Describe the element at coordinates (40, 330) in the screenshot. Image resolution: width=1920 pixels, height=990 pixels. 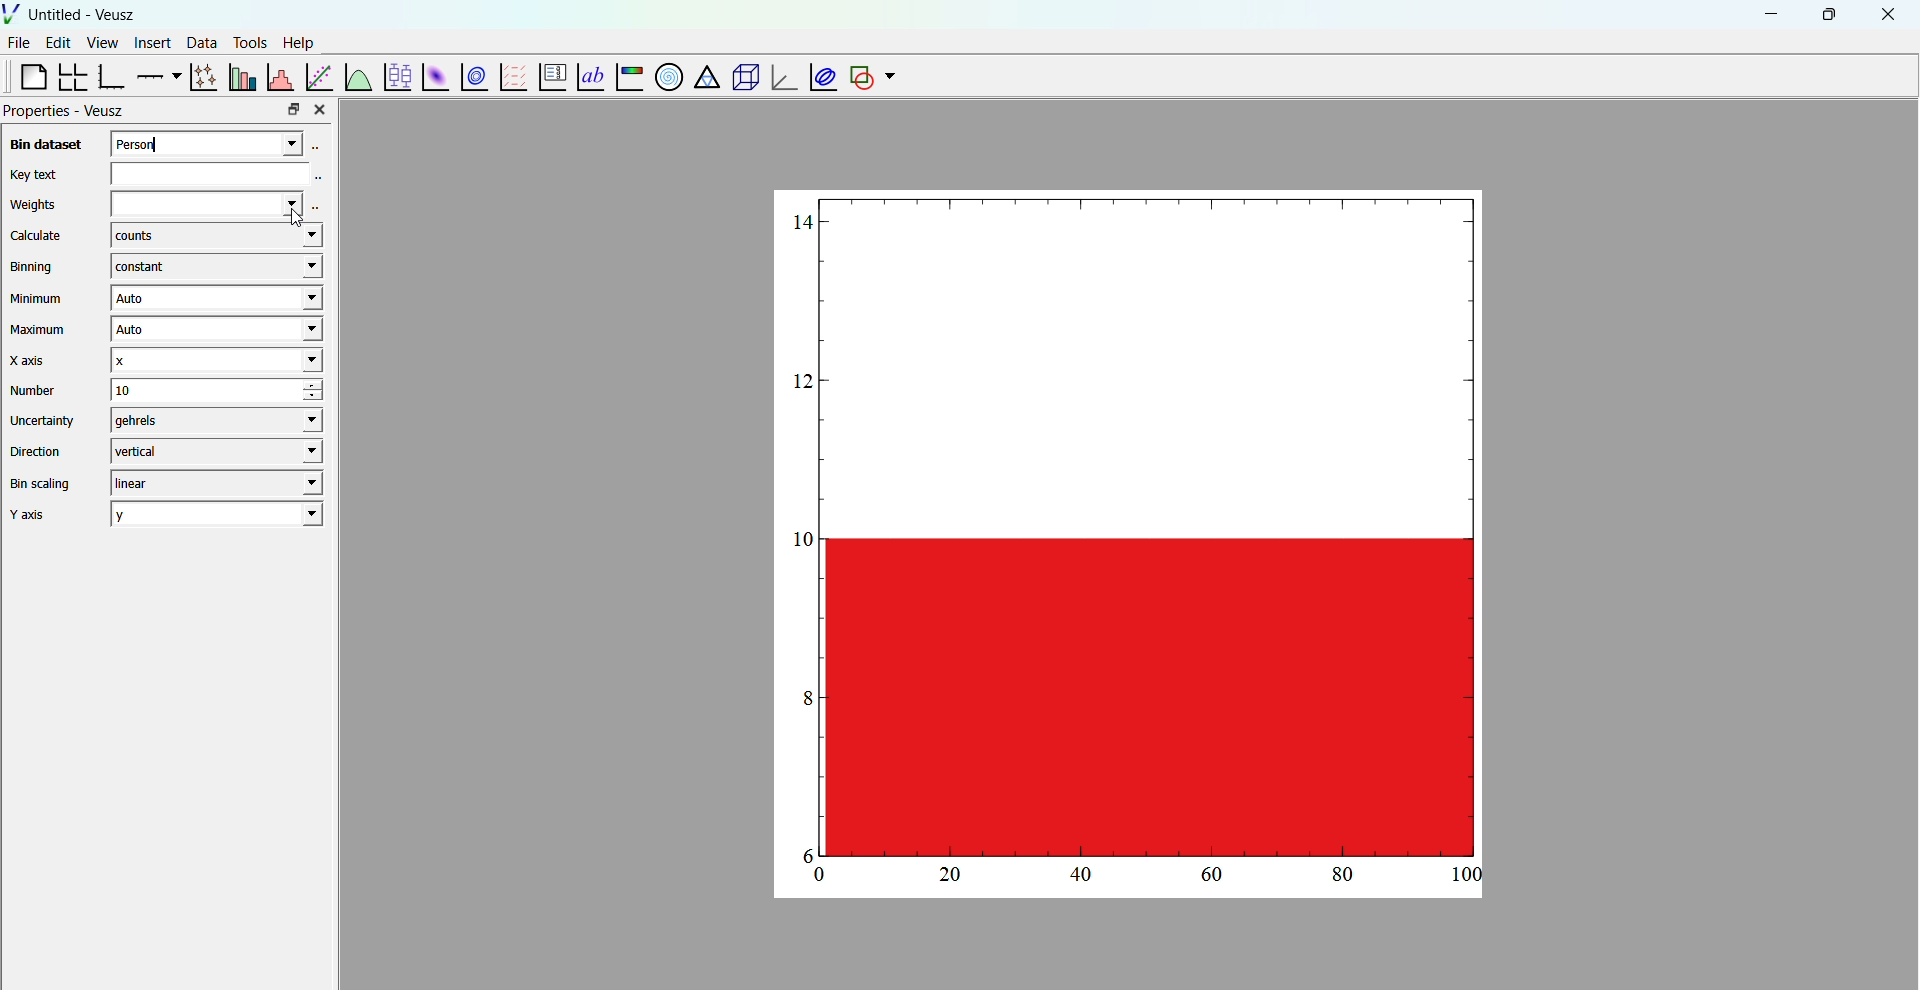
I see `Maximum` at that location.